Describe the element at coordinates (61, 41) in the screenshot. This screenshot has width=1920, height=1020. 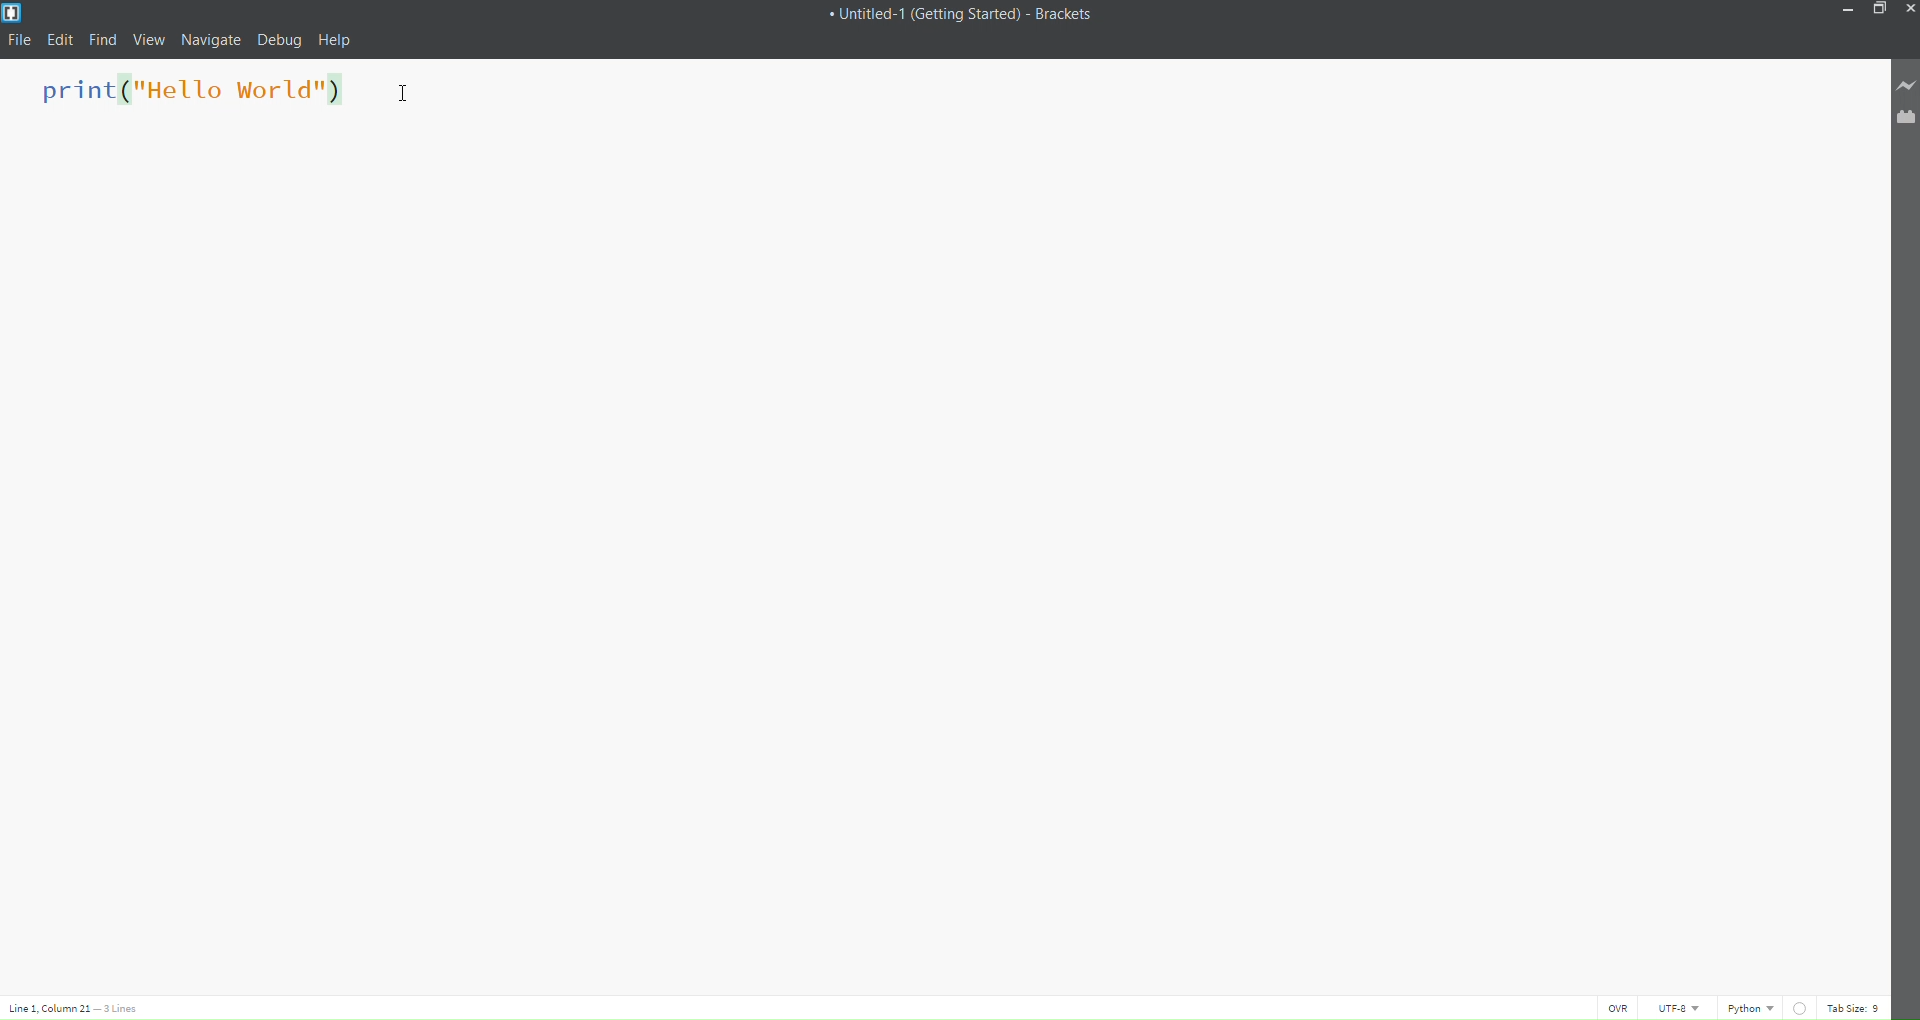
I see `edit` at that location.